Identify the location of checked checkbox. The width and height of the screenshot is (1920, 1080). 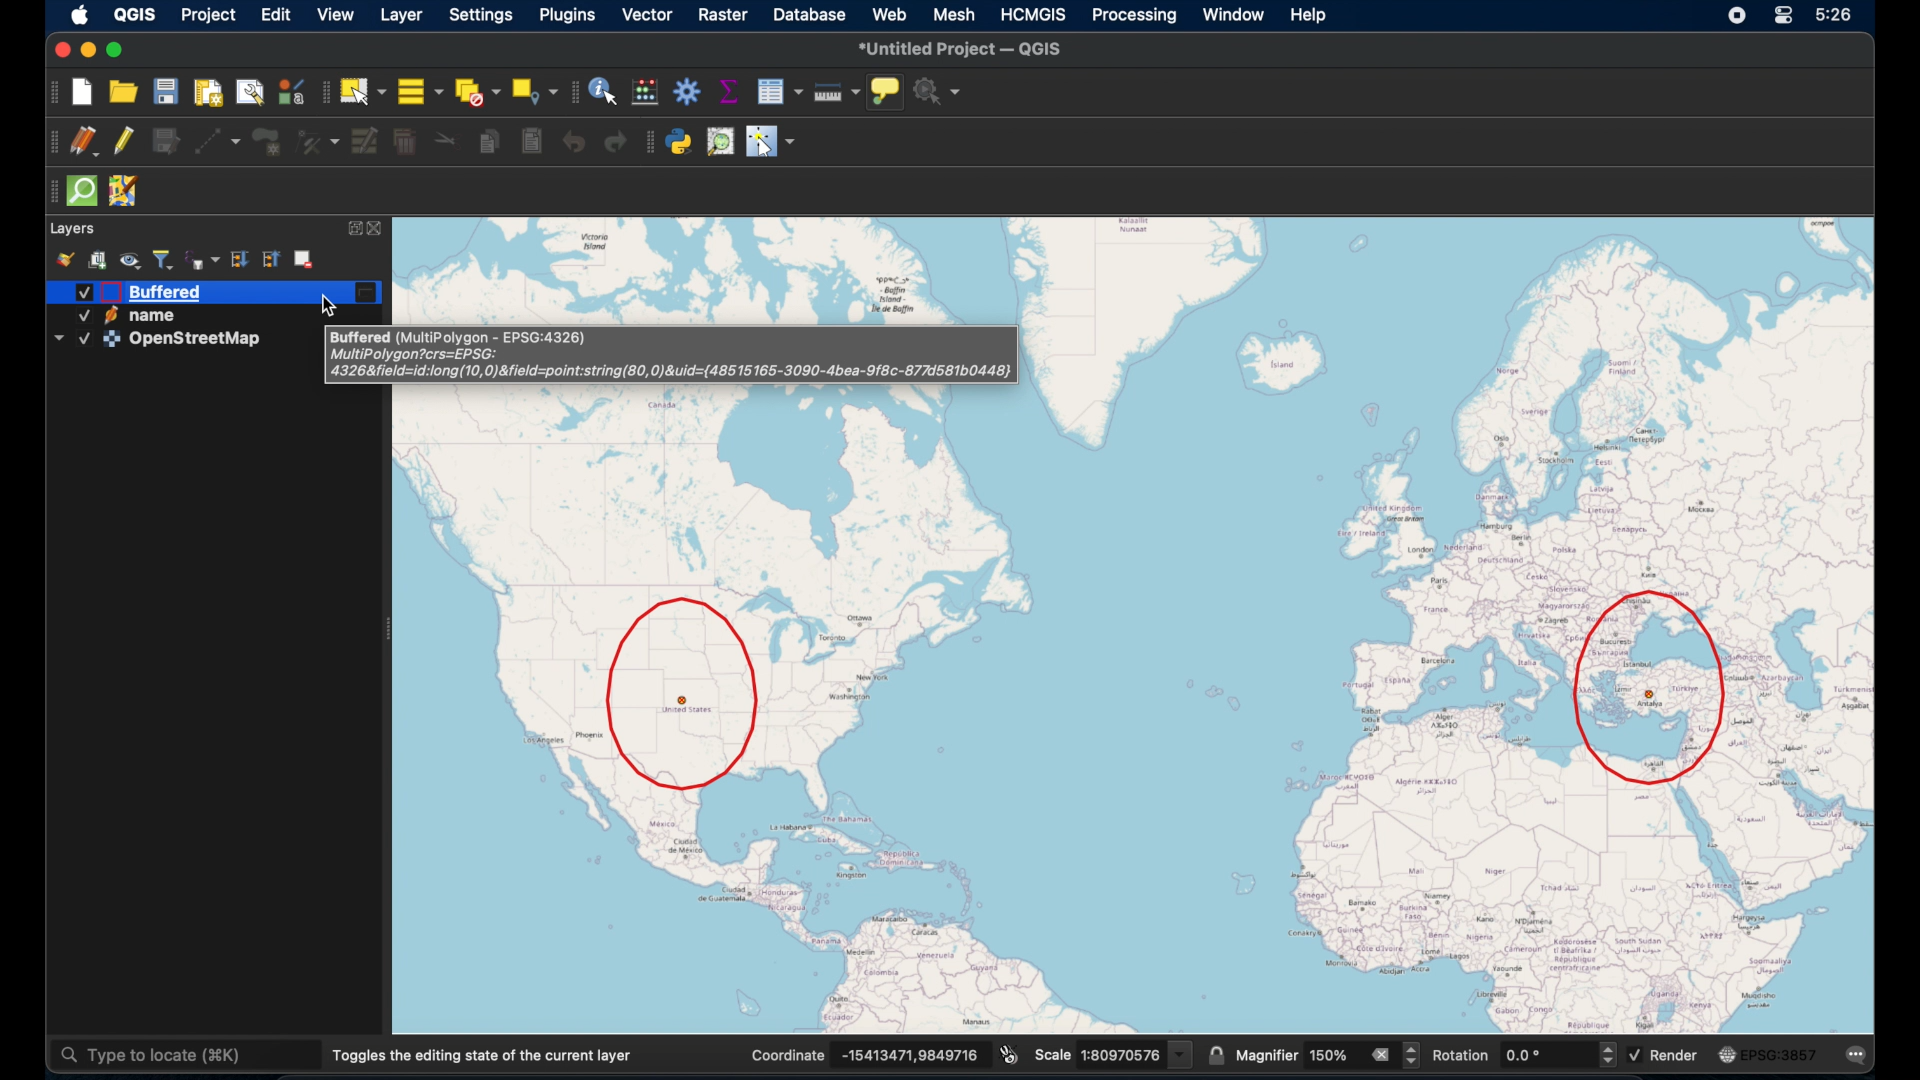
(1634, 1052).